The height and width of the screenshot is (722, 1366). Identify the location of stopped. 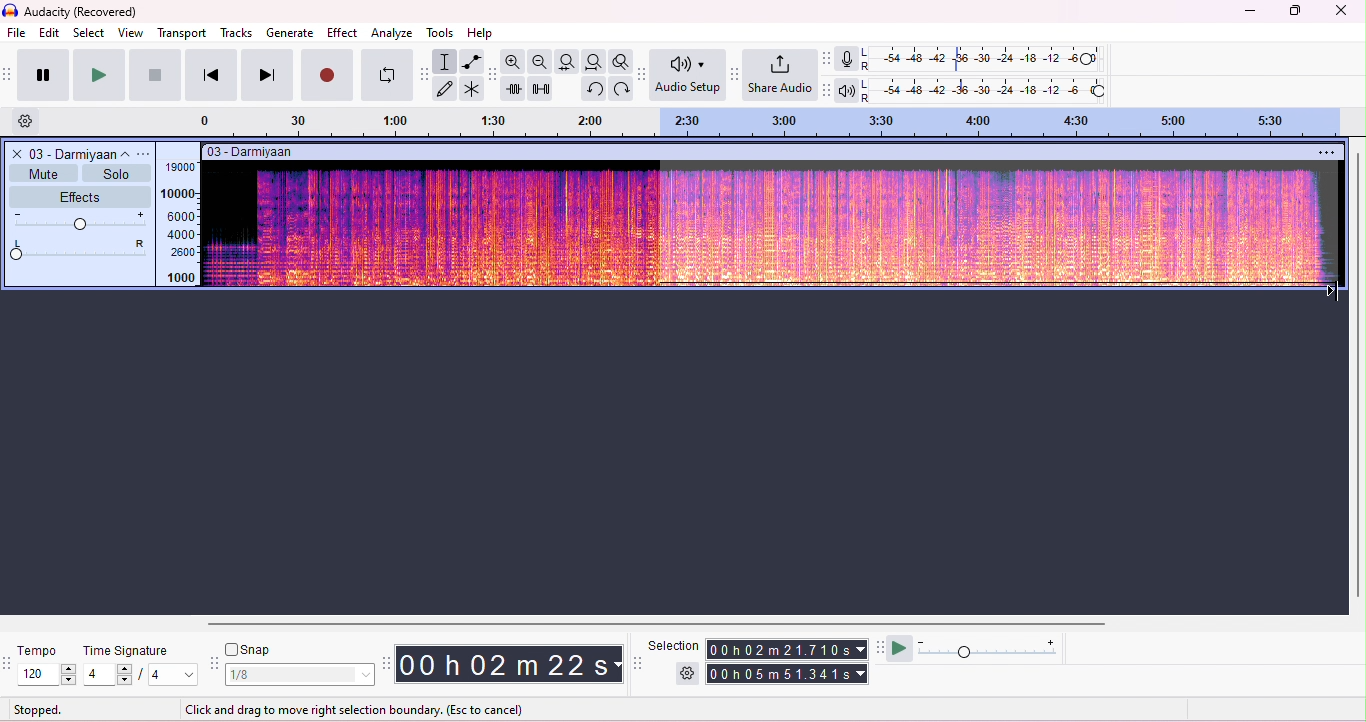
(40, 709).